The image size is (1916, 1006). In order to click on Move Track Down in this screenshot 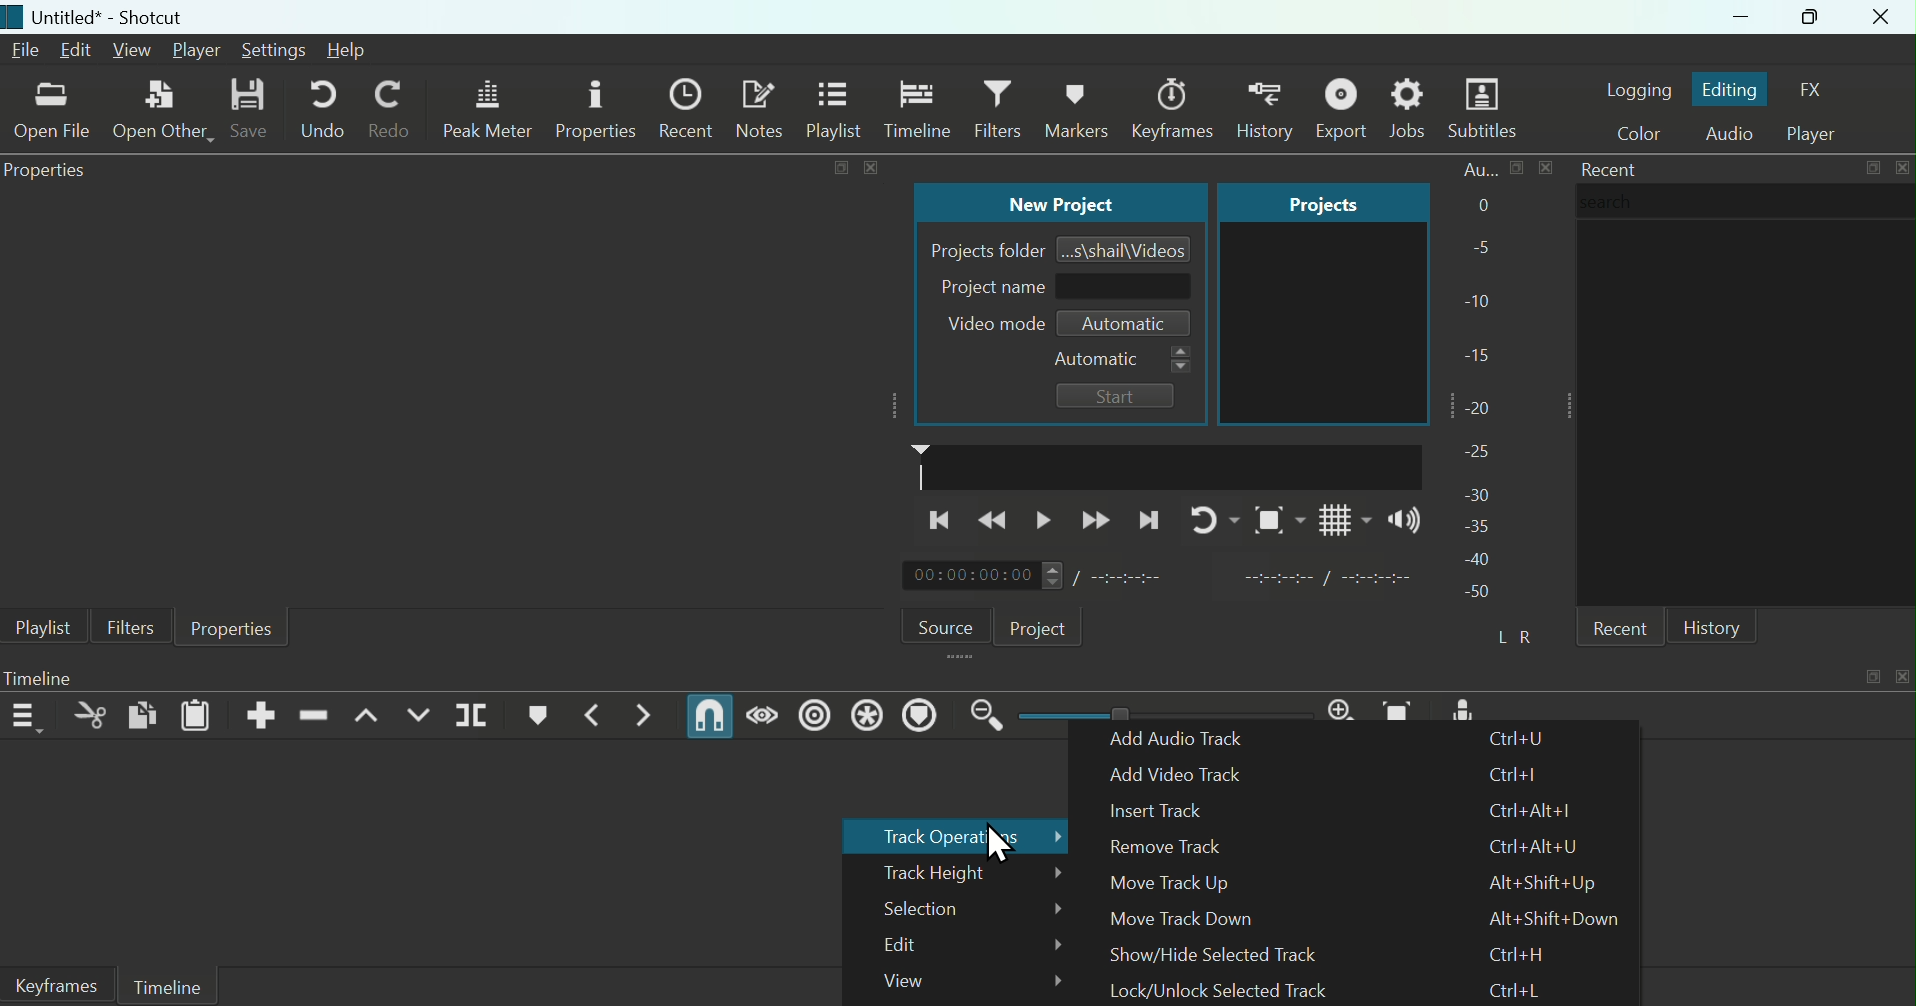, I will do `click(1187, 920)`.